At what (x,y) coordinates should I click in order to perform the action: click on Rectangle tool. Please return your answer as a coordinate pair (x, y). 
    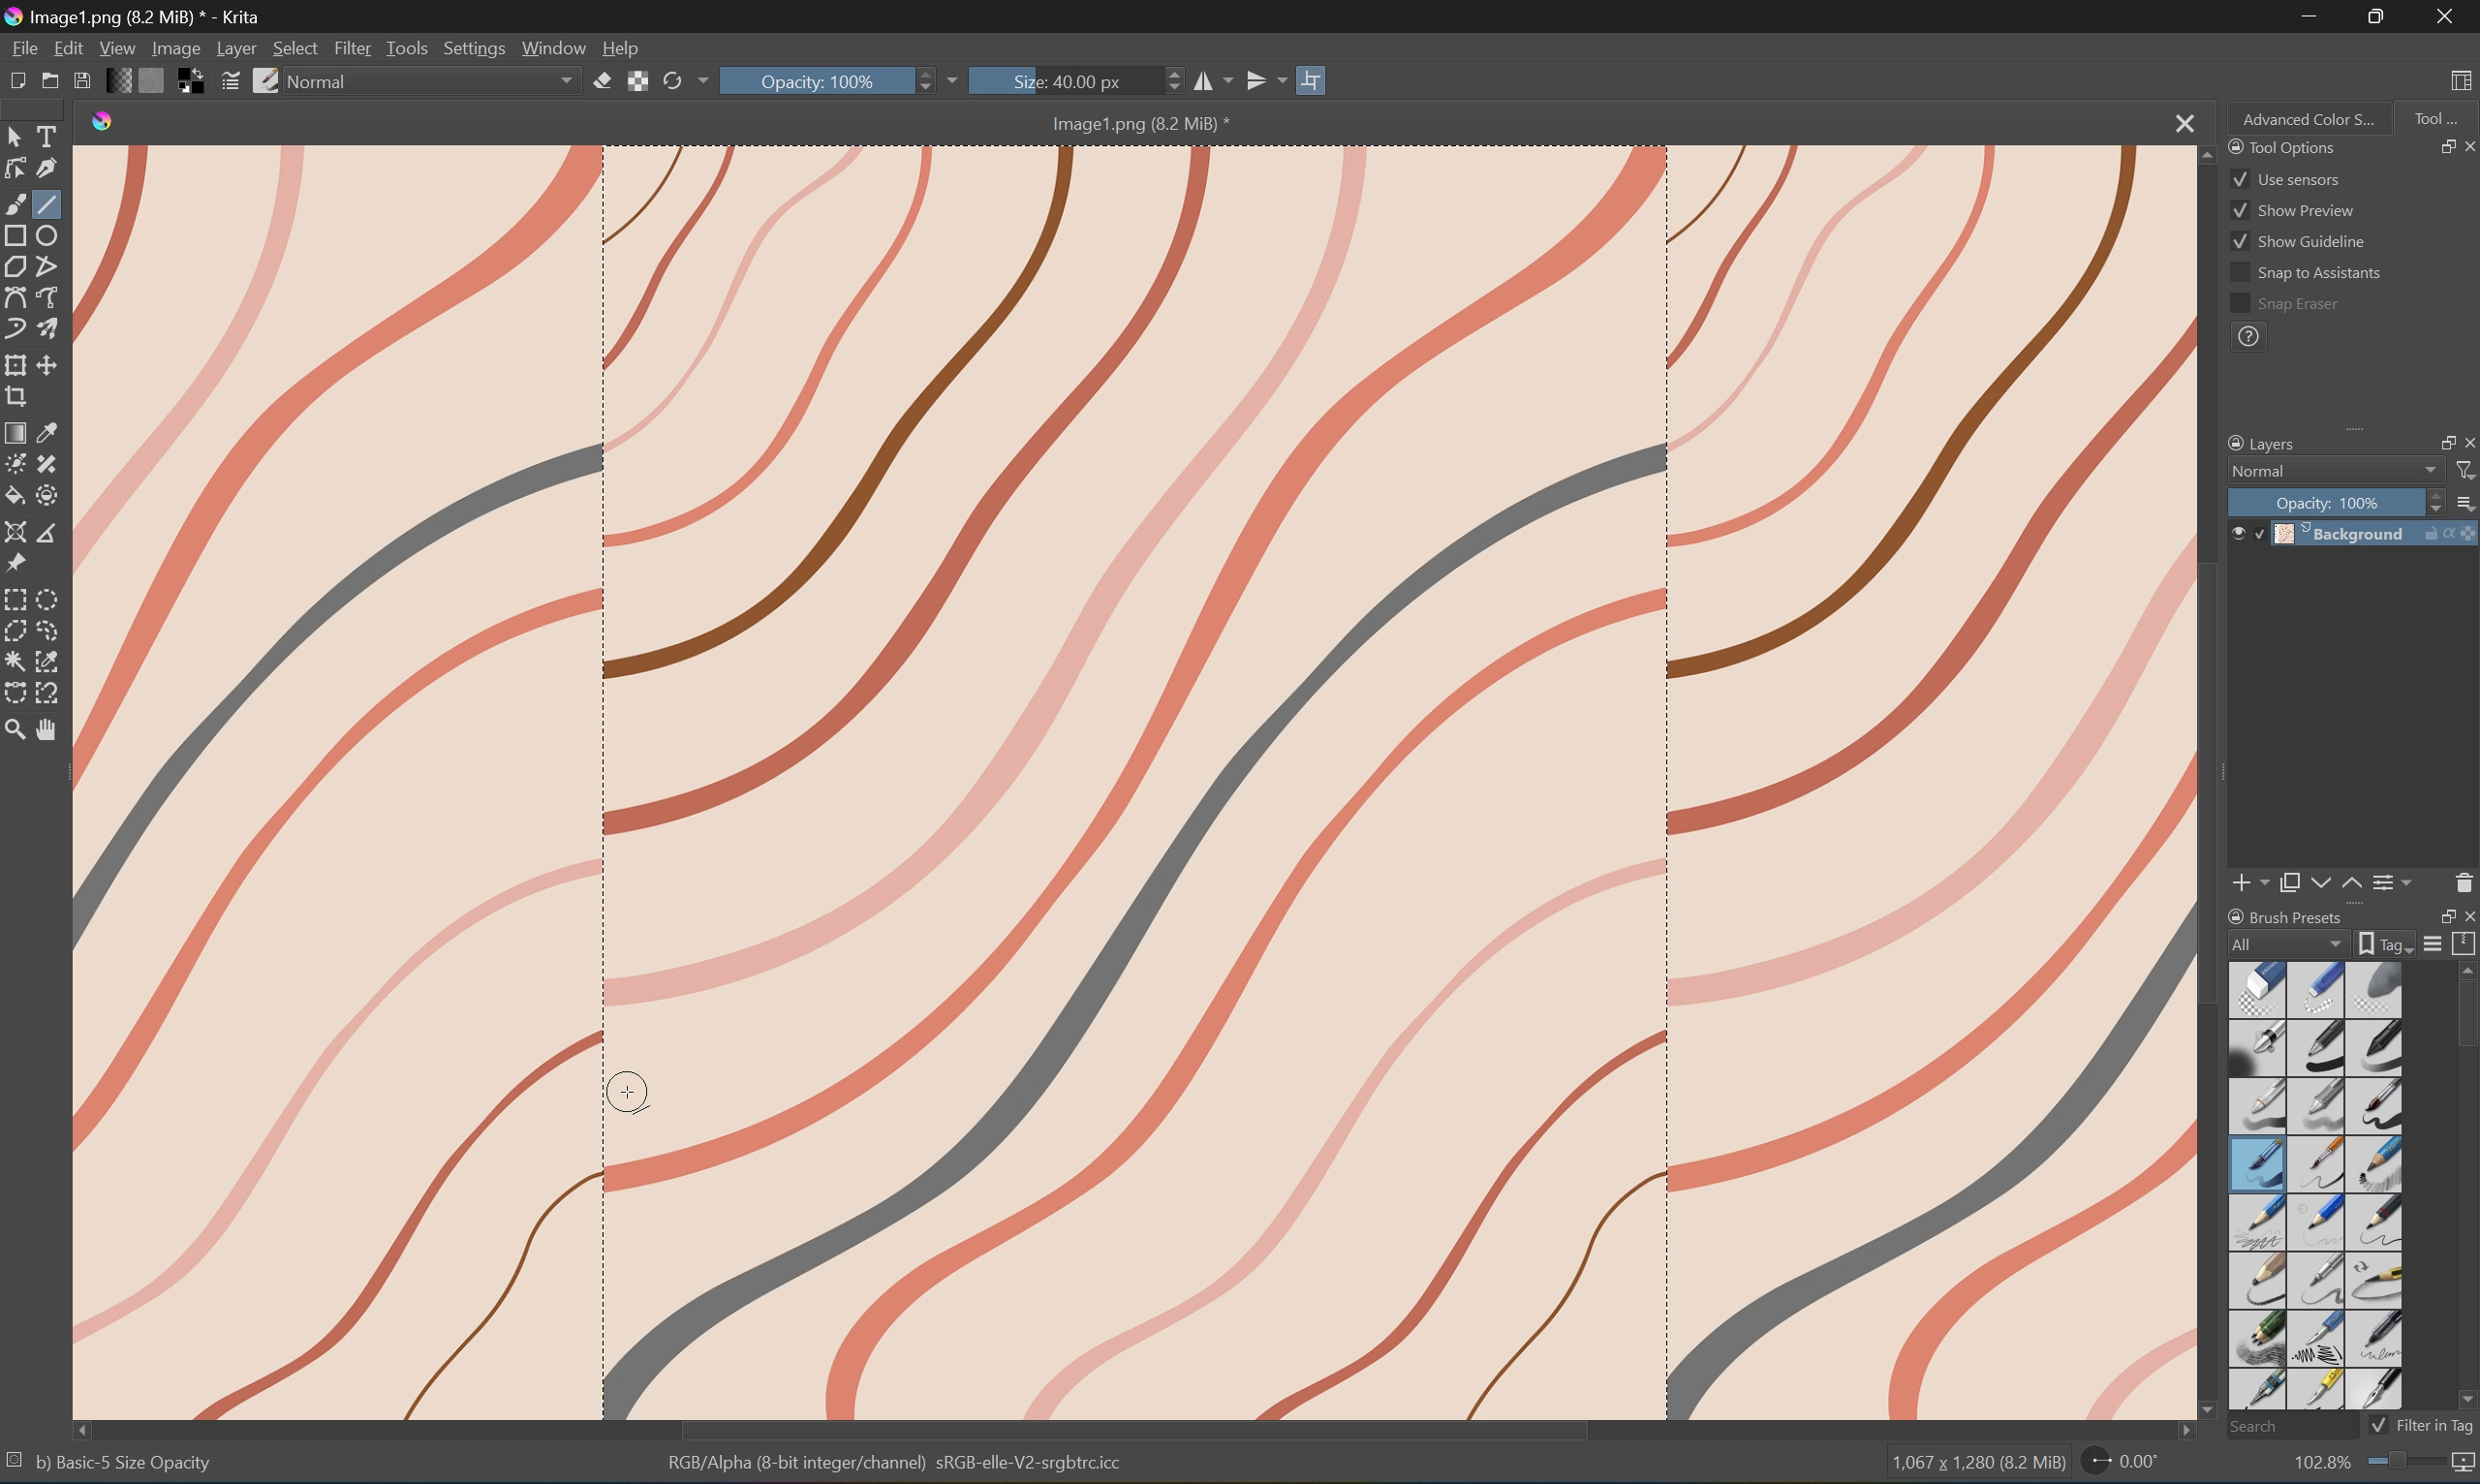
    Looking at the image, I should click on (16, 235).